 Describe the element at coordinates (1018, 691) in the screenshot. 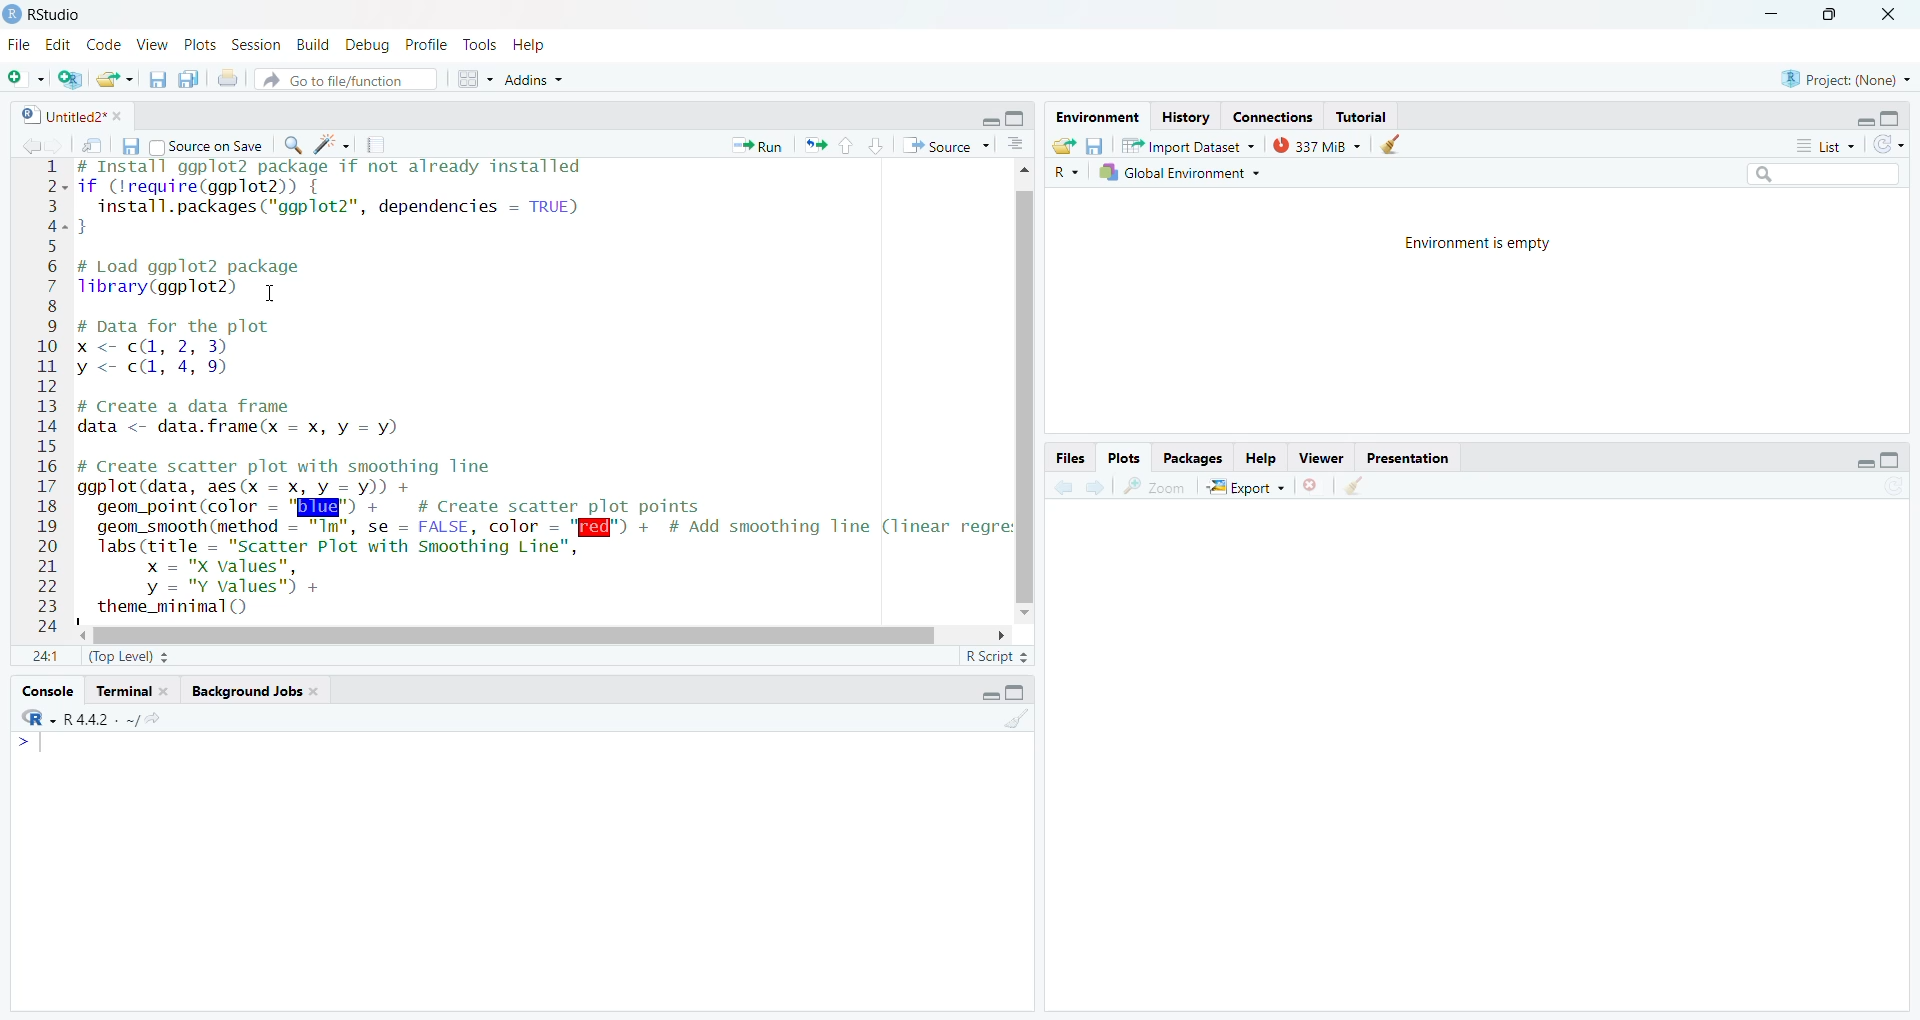

I see `hide console` at that location.